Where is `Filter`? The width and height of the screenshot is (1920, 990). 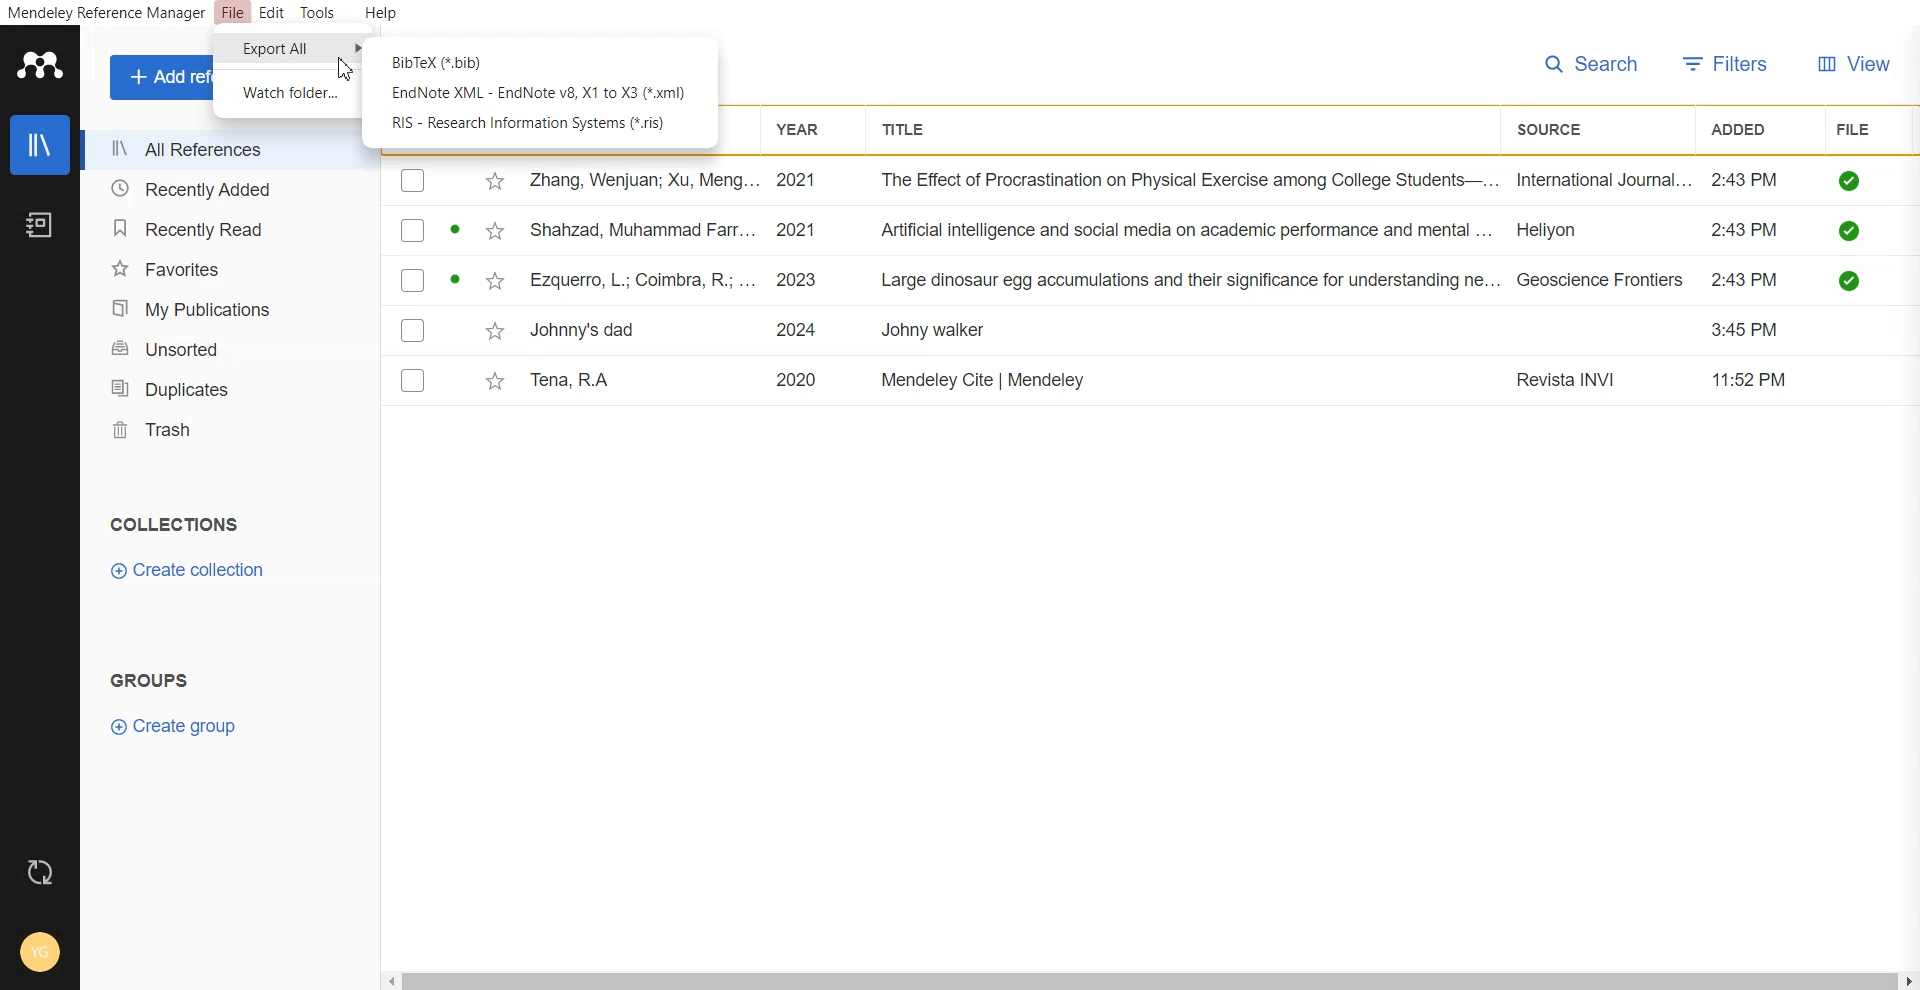 Filter is located at coordinates (1727, 65).